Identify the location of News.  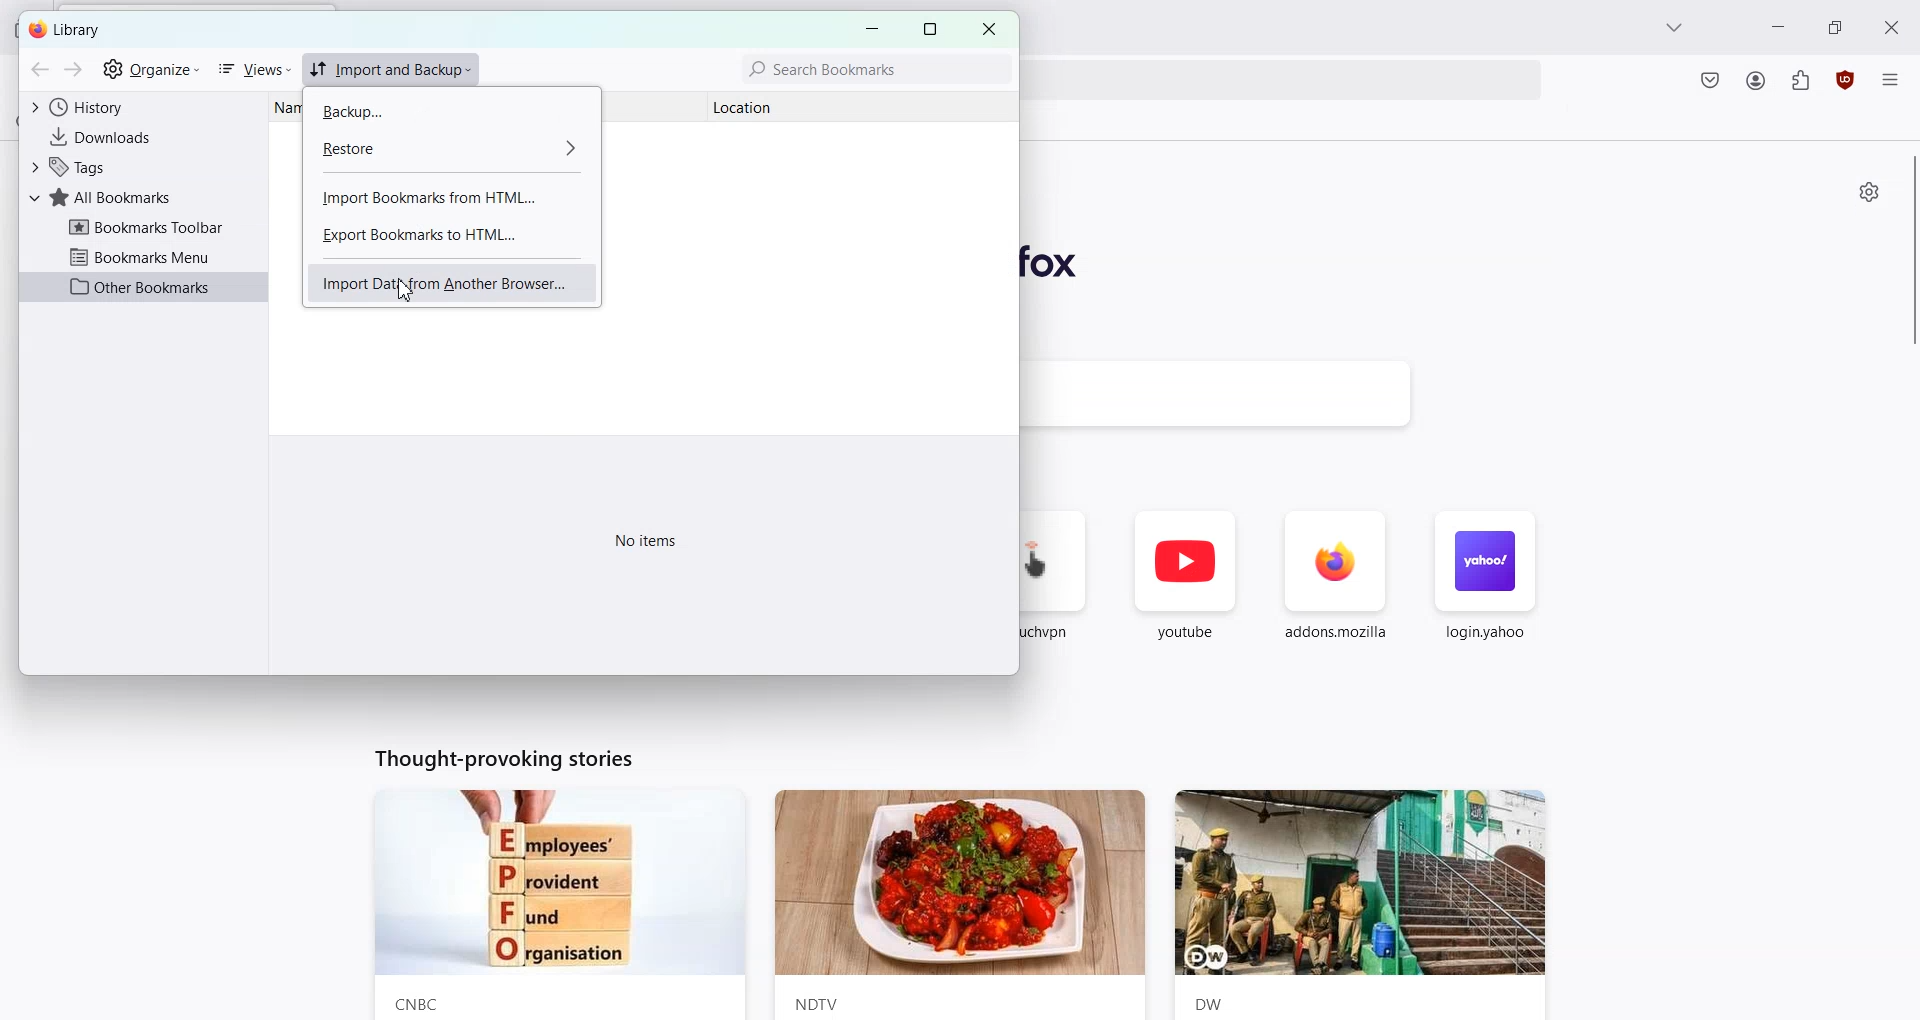
(1370, 904).